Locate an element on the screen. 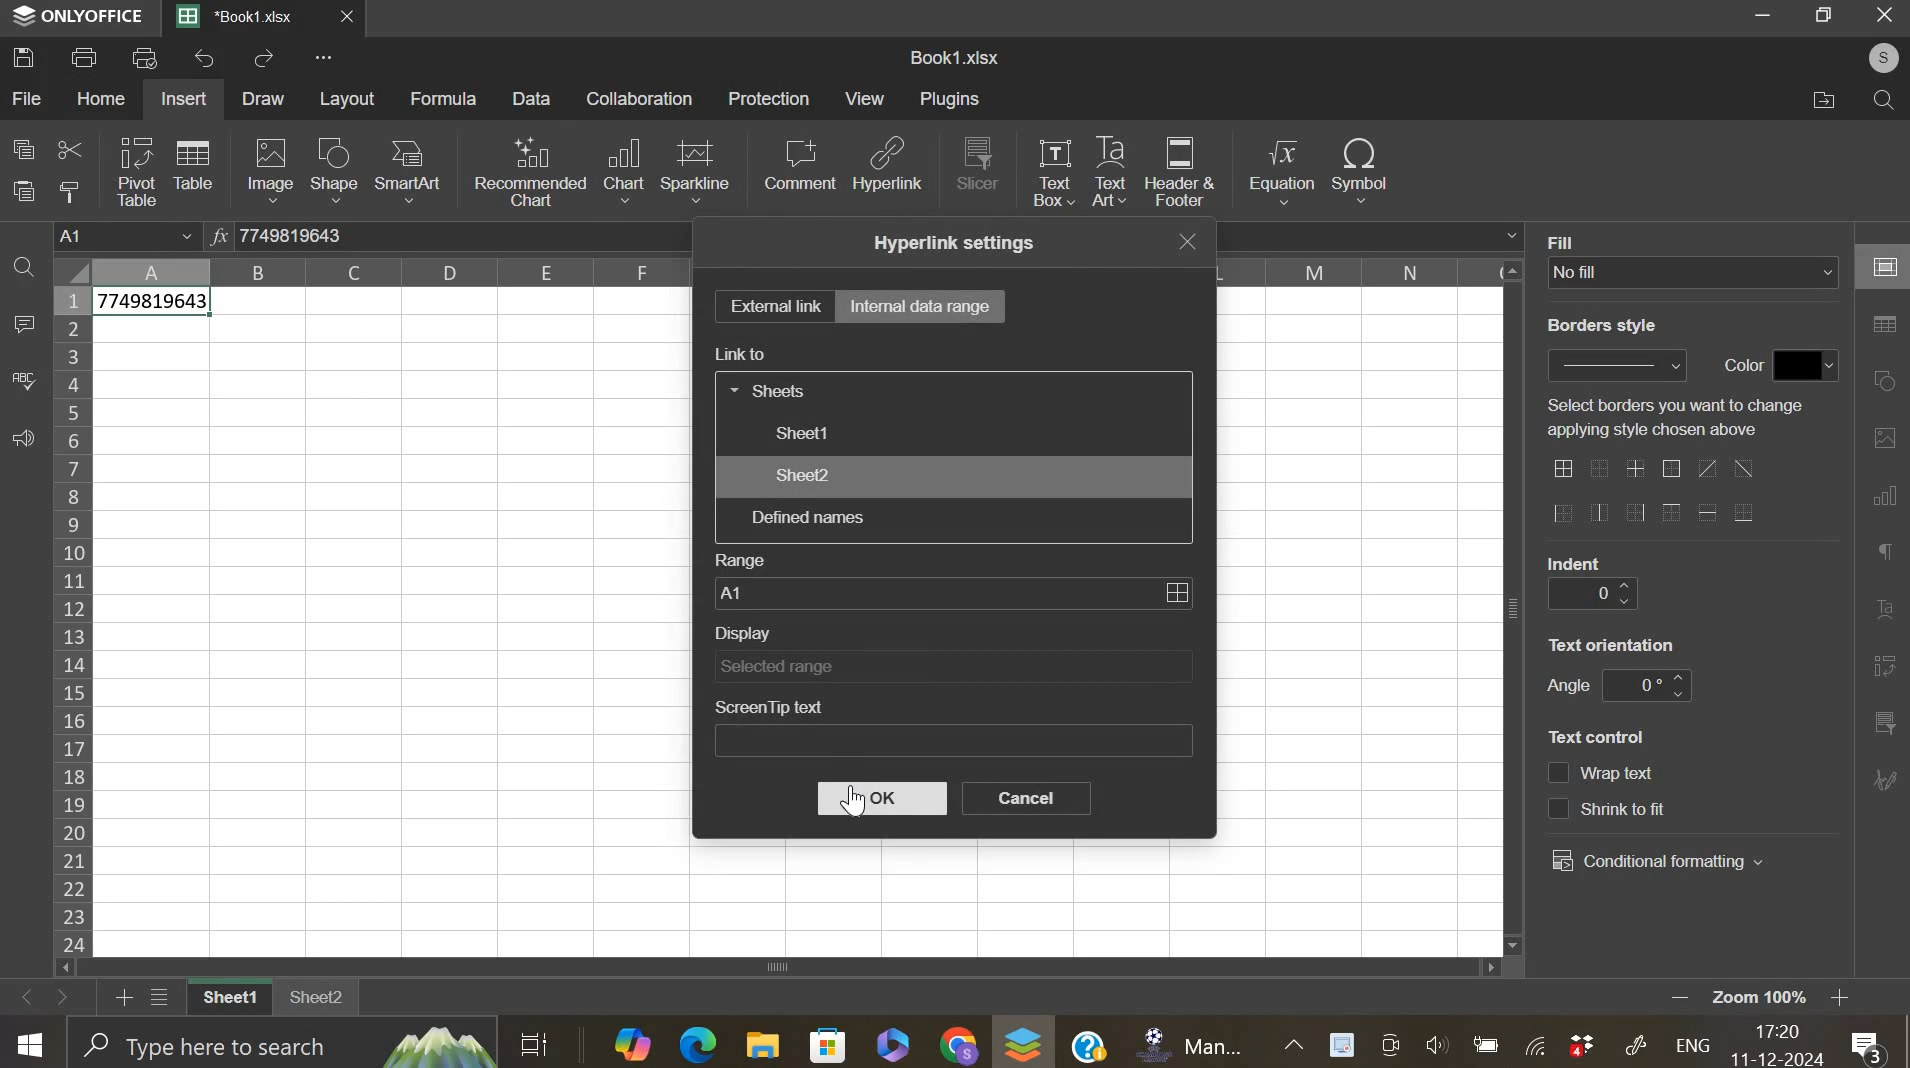  ScreenTip text is located at coordinates (773, 707).